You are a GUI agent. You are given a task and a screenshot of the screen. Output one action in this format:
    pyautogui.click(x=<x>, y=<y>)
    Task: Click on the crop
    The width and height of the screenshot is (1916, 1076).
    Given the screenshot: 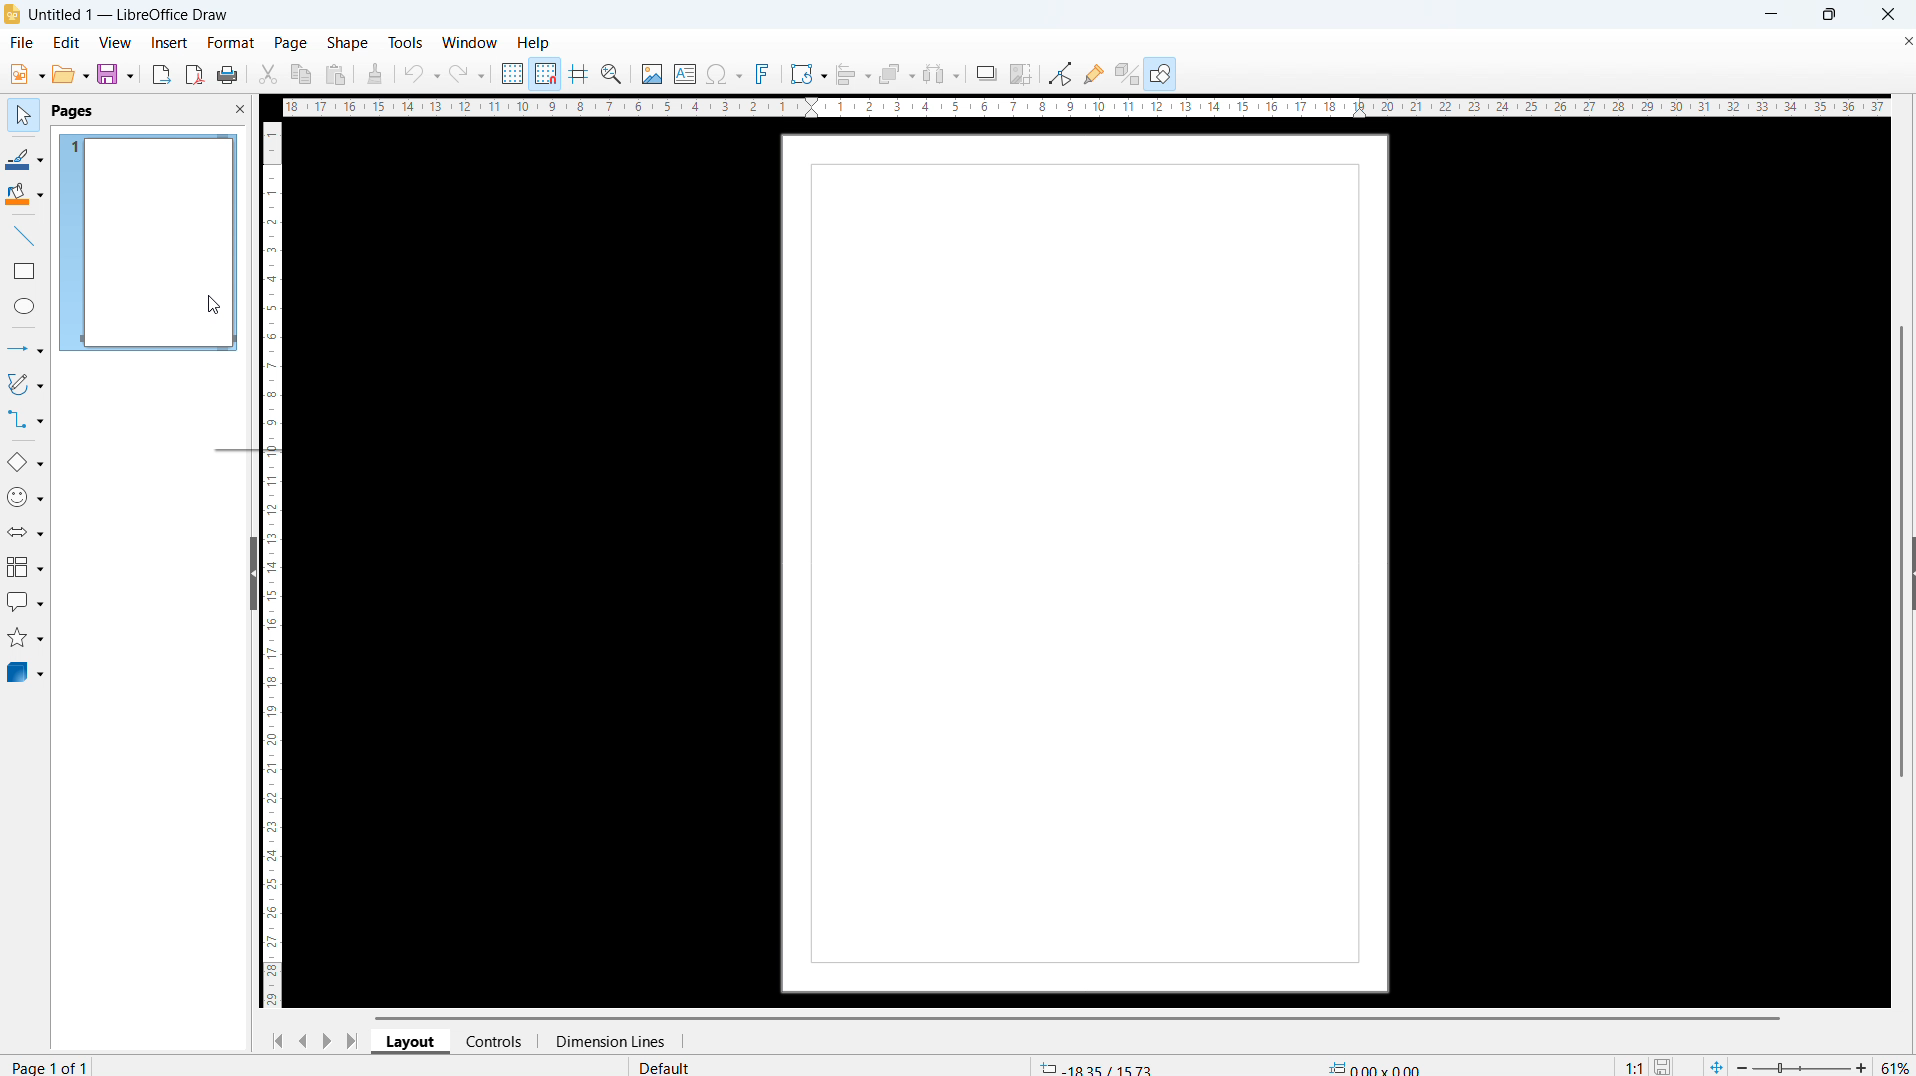 What is the action you would take?
    pyautogui.click(x=1023, y=73)
    